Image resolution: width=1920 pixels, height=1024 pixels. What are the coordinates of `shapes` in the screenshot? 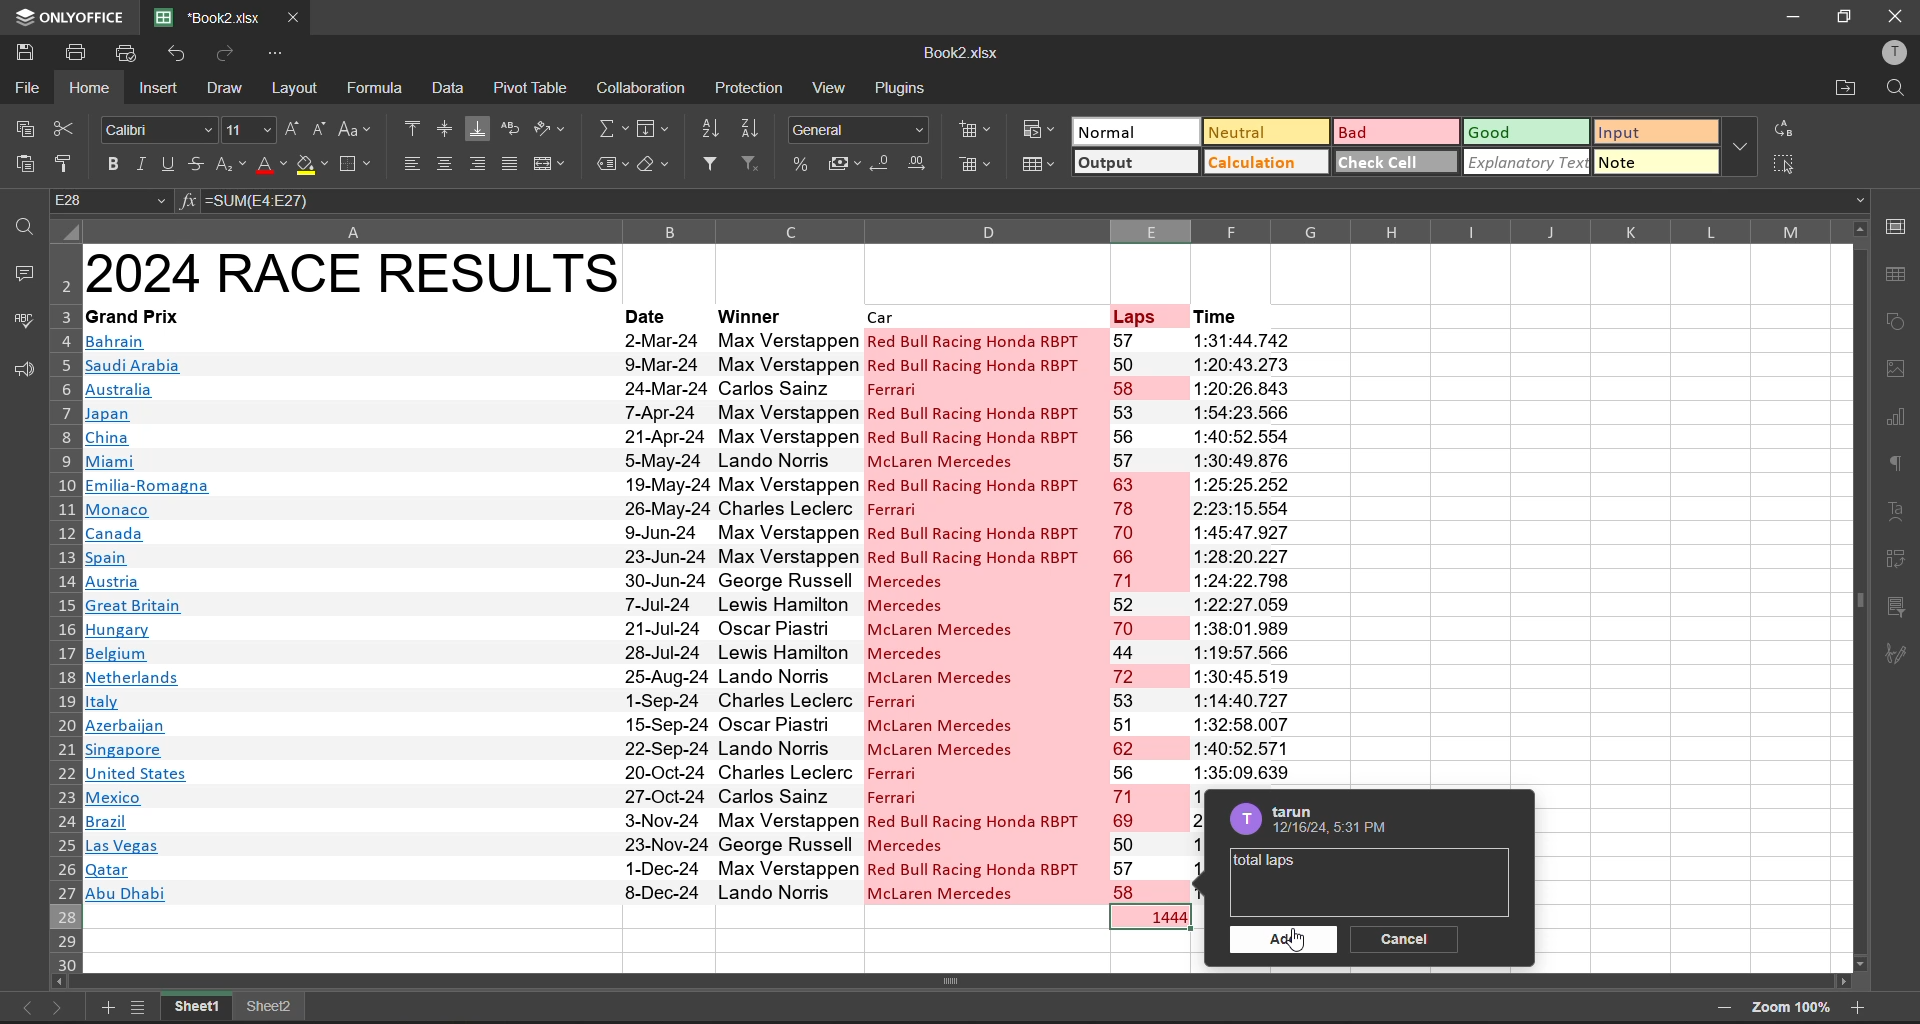 It's located at (1897, 320).